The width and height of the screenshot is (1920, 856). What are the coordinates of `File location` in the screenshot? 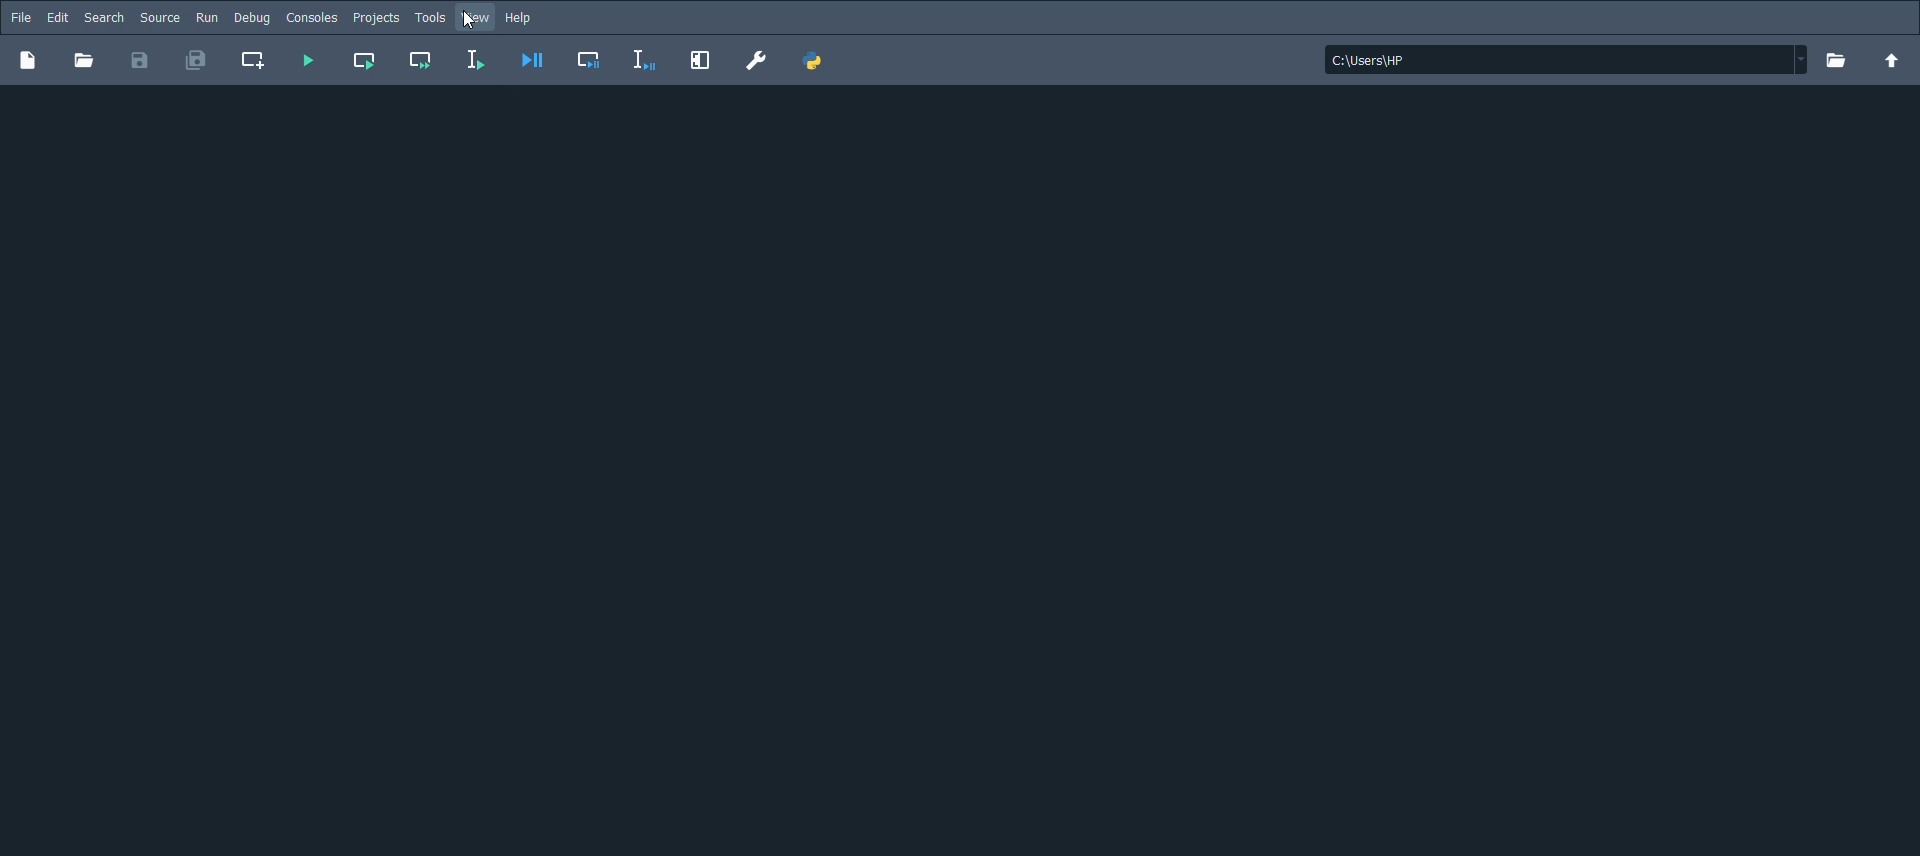 It's located at (1562, 59).